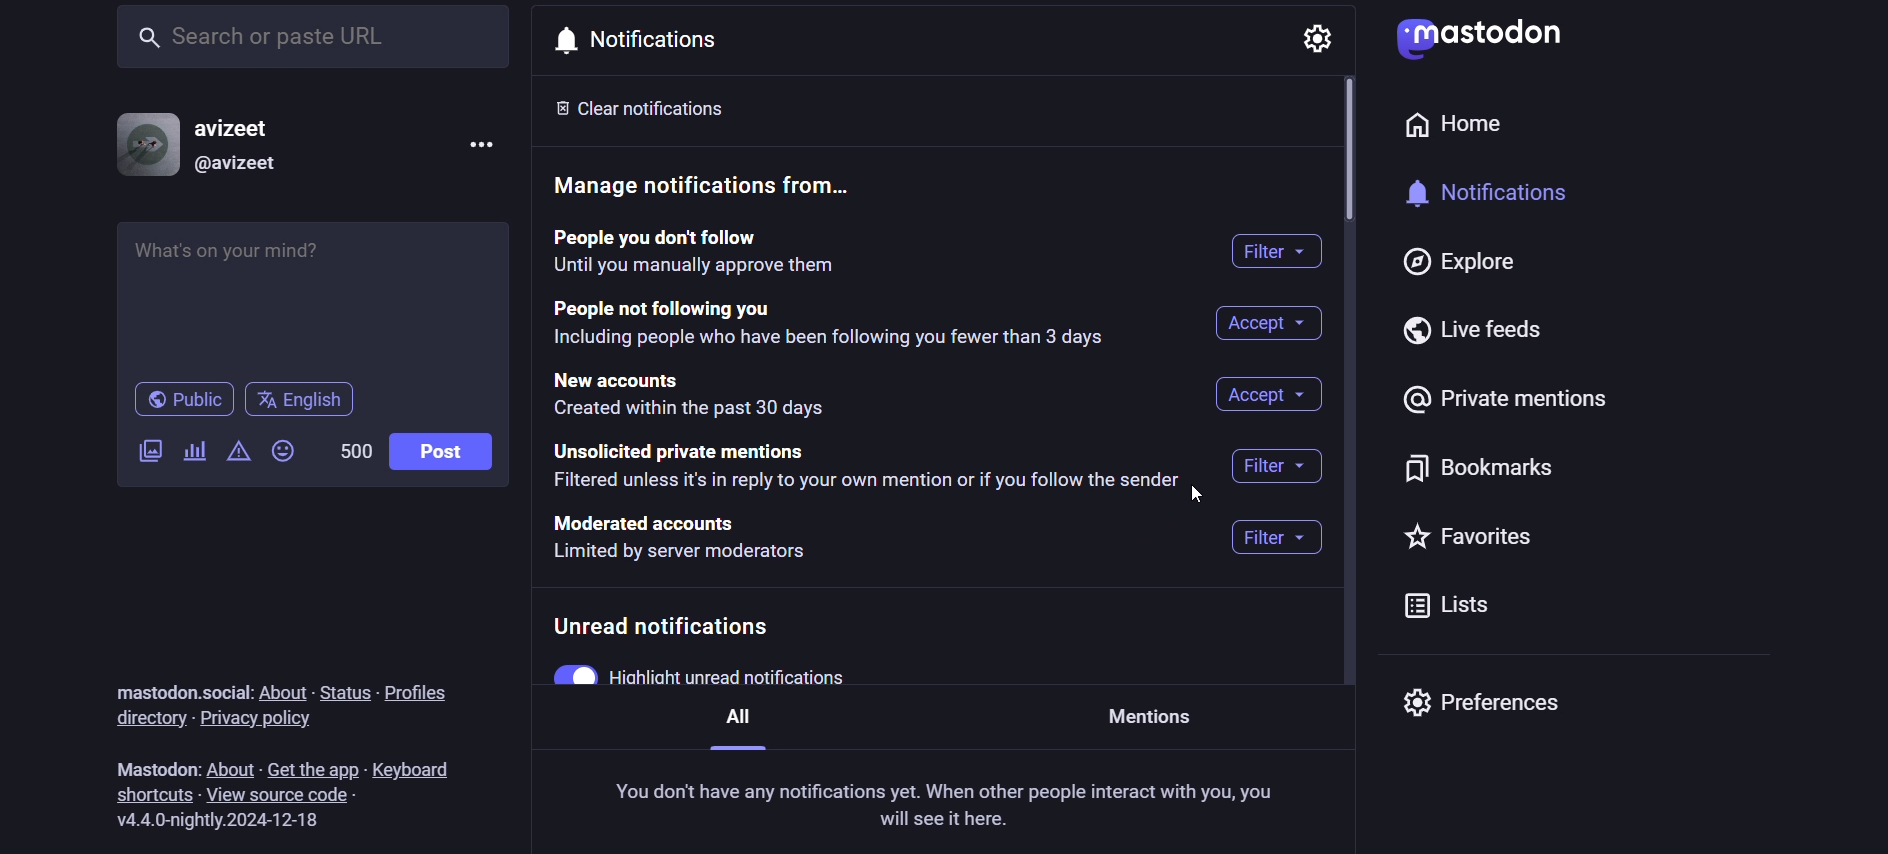 The height and width of the screenshot is (854, 1888). I want to click on 500, so click(354, 447).